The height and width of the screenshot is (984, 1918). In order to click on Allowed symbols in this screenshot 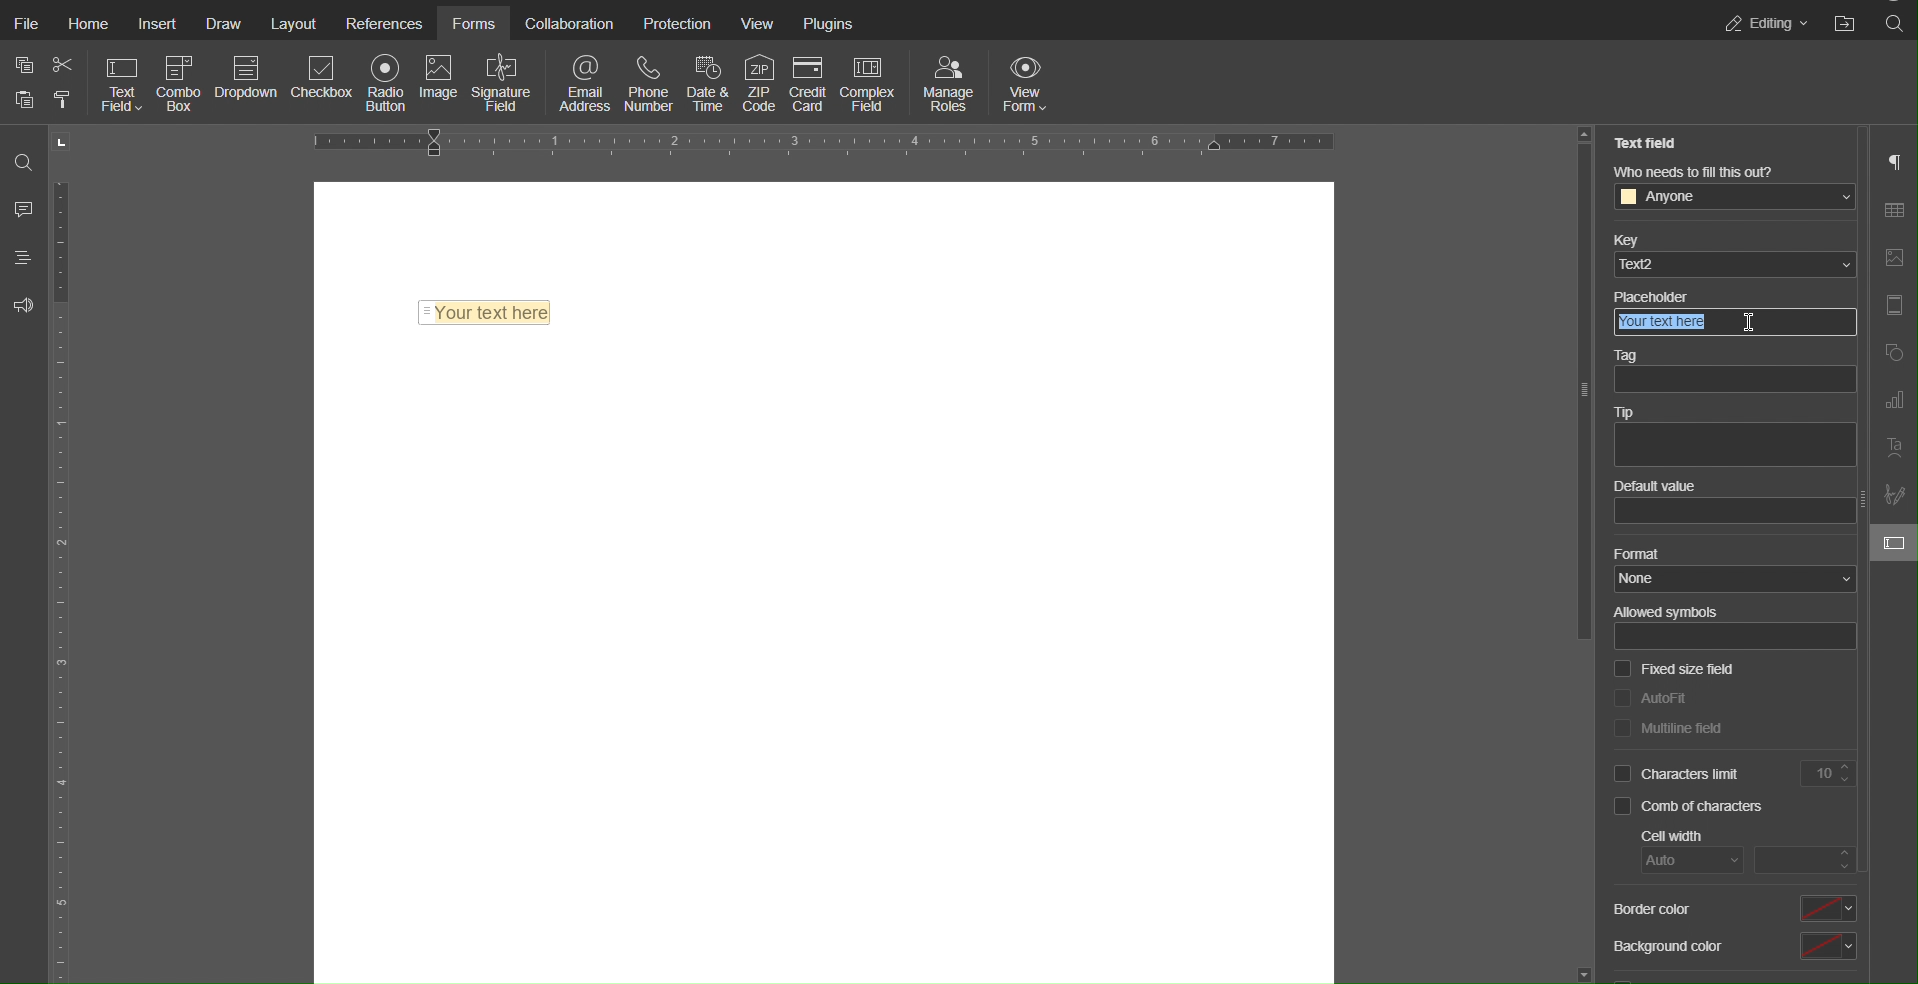, I will do `click(1736, 628)`.